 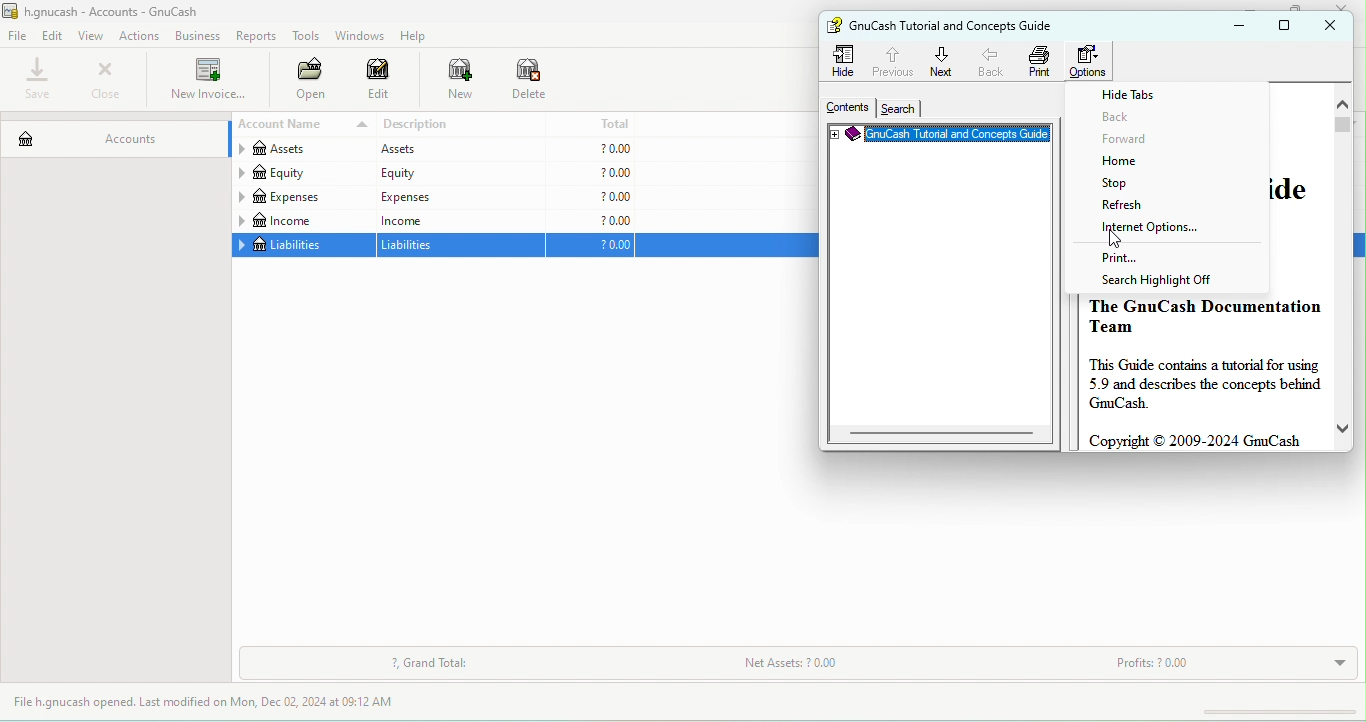 I want to click on grand total, so click(x=430, y=664).